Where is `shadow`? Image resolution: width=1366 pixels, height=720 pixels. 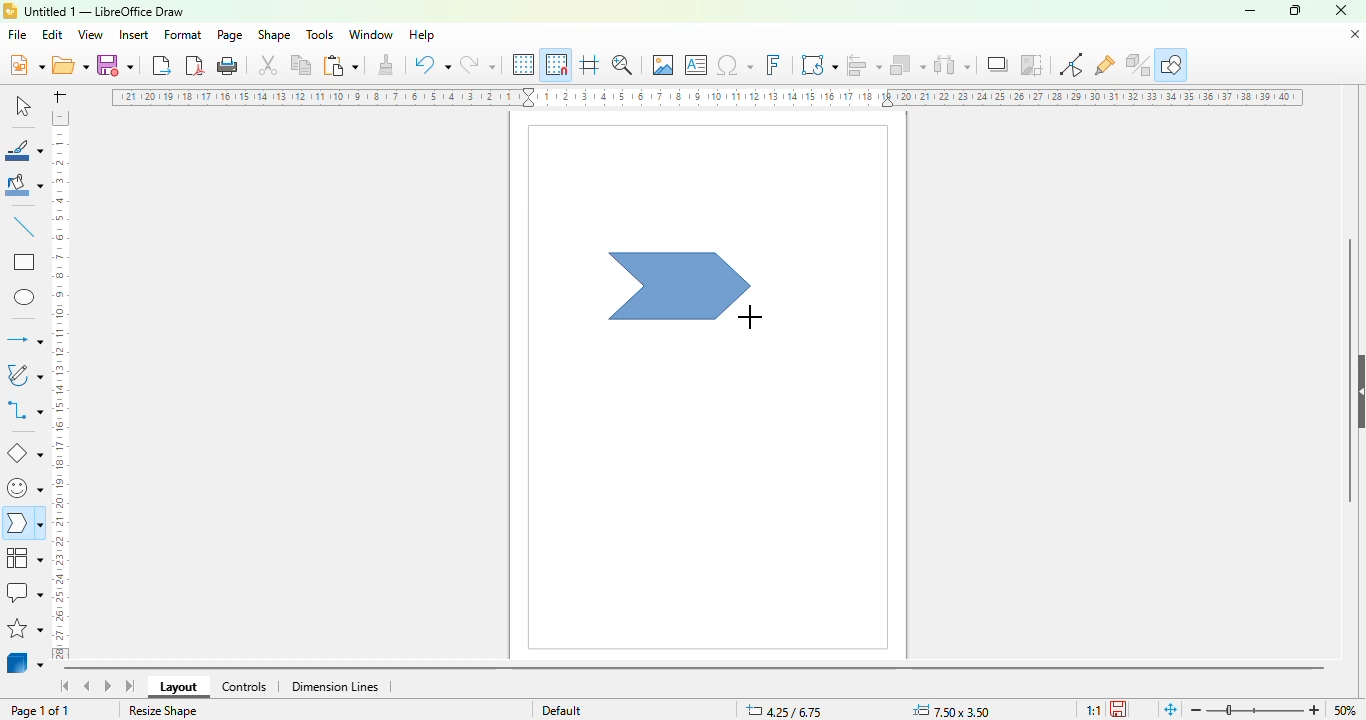 shadow is located at coordinates (997, 64).